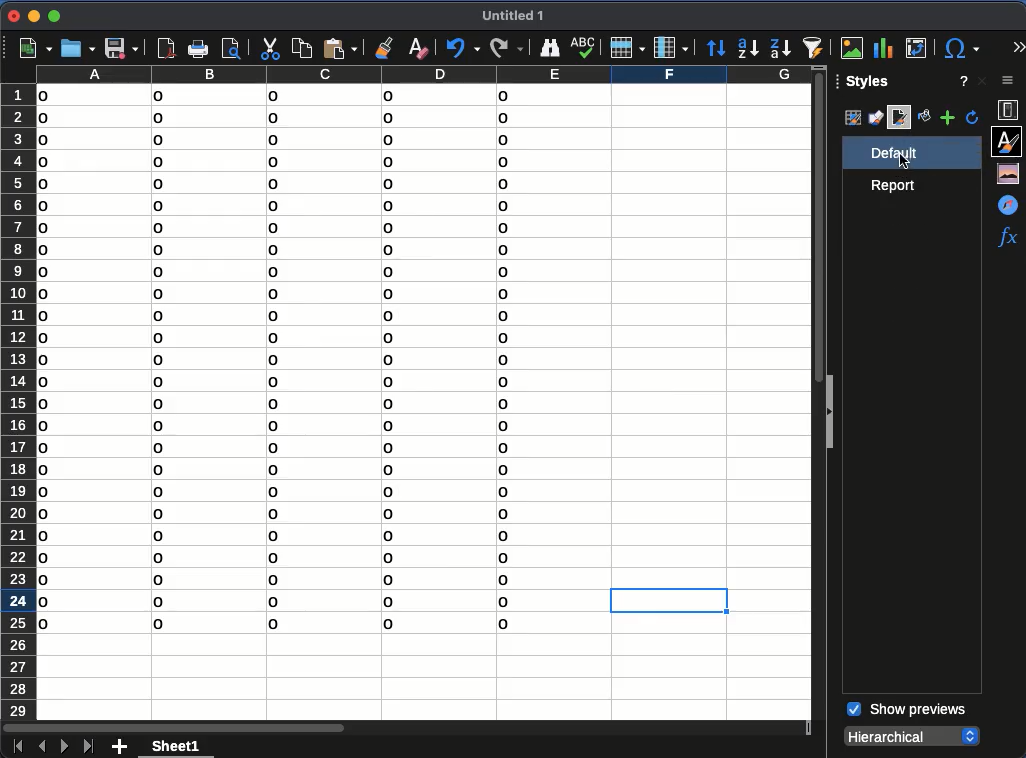 The width and height of the screenshot is (1026, 758). What do you see at coordinates (973, 118) in the screenshot?
I see `refresh` at bounding box center [973, 118].